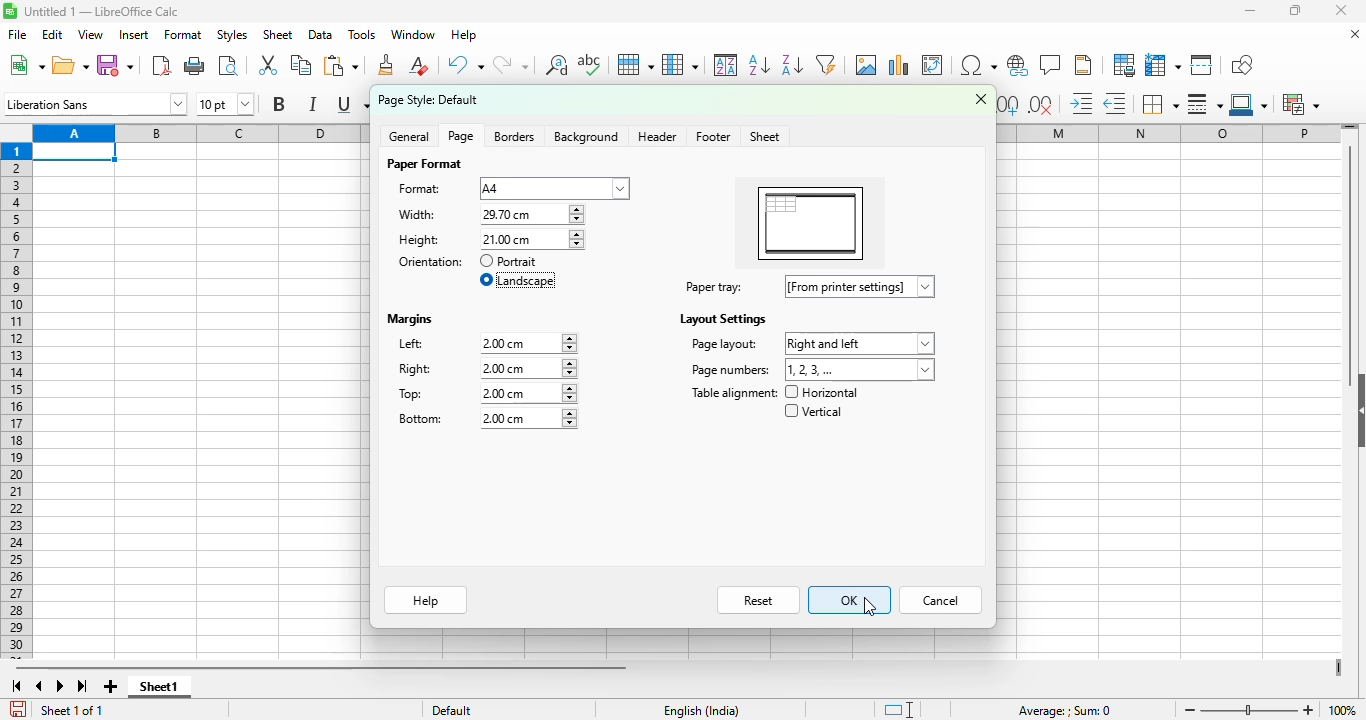  Describe the element at coordinates (509, 261) in the screenshot. I see `portrait` at that location.